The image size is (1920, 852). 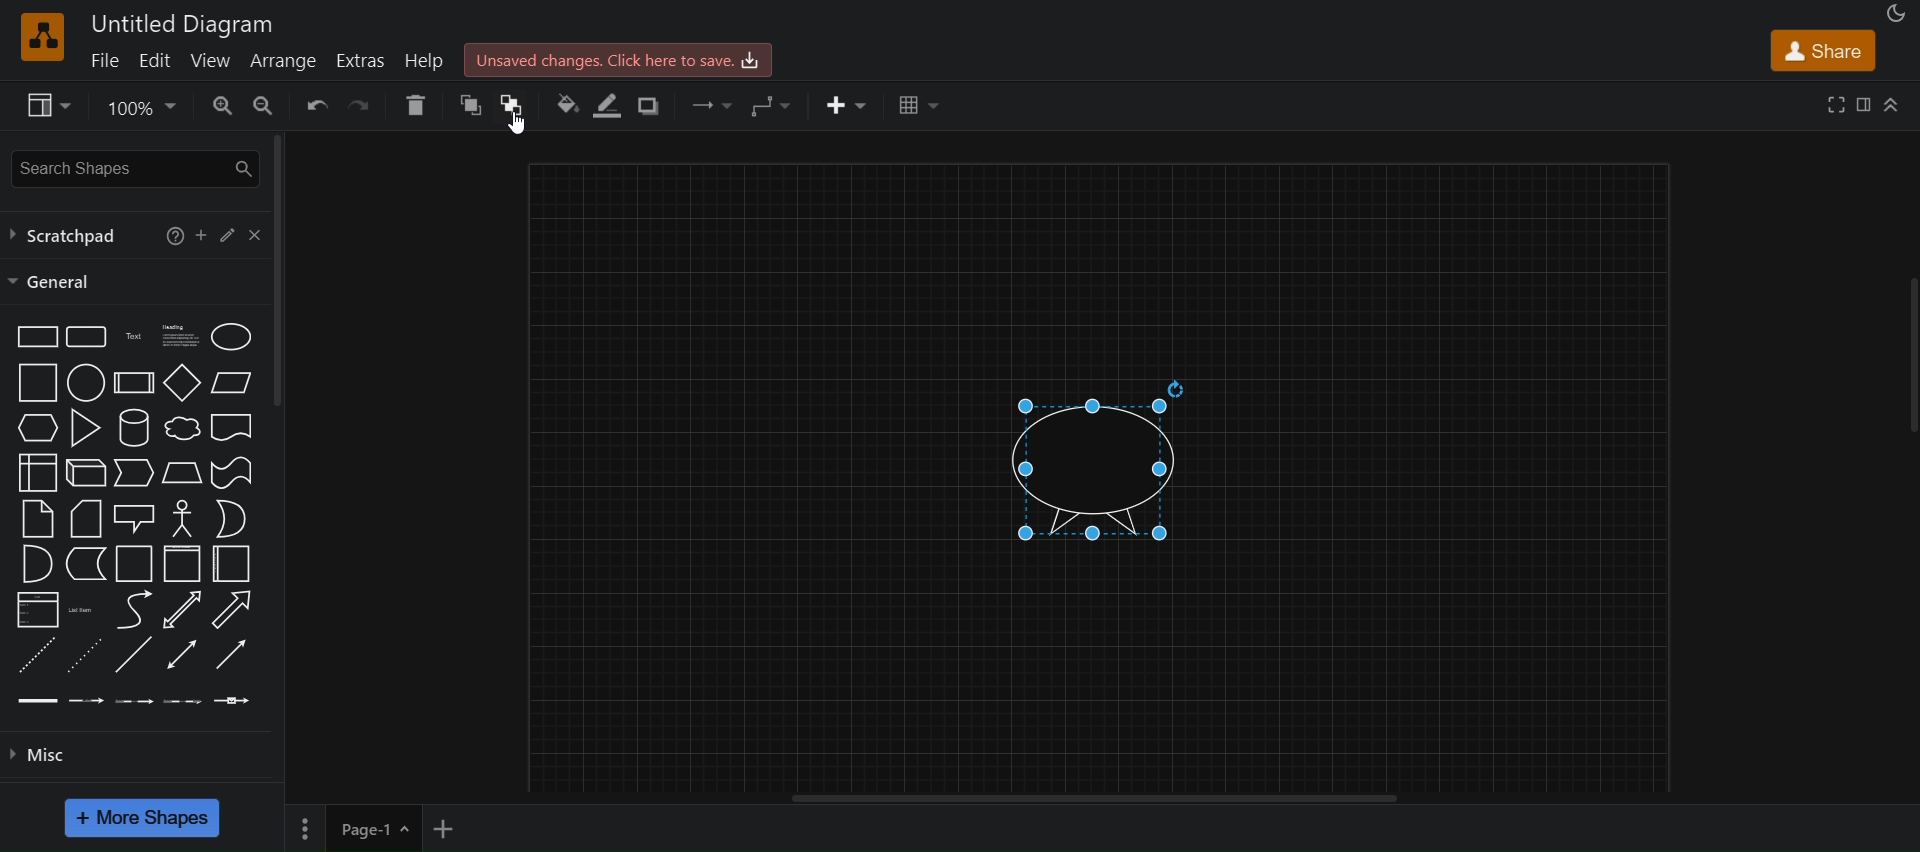 I want to click on click here to to save, so click(x=618, y=58).